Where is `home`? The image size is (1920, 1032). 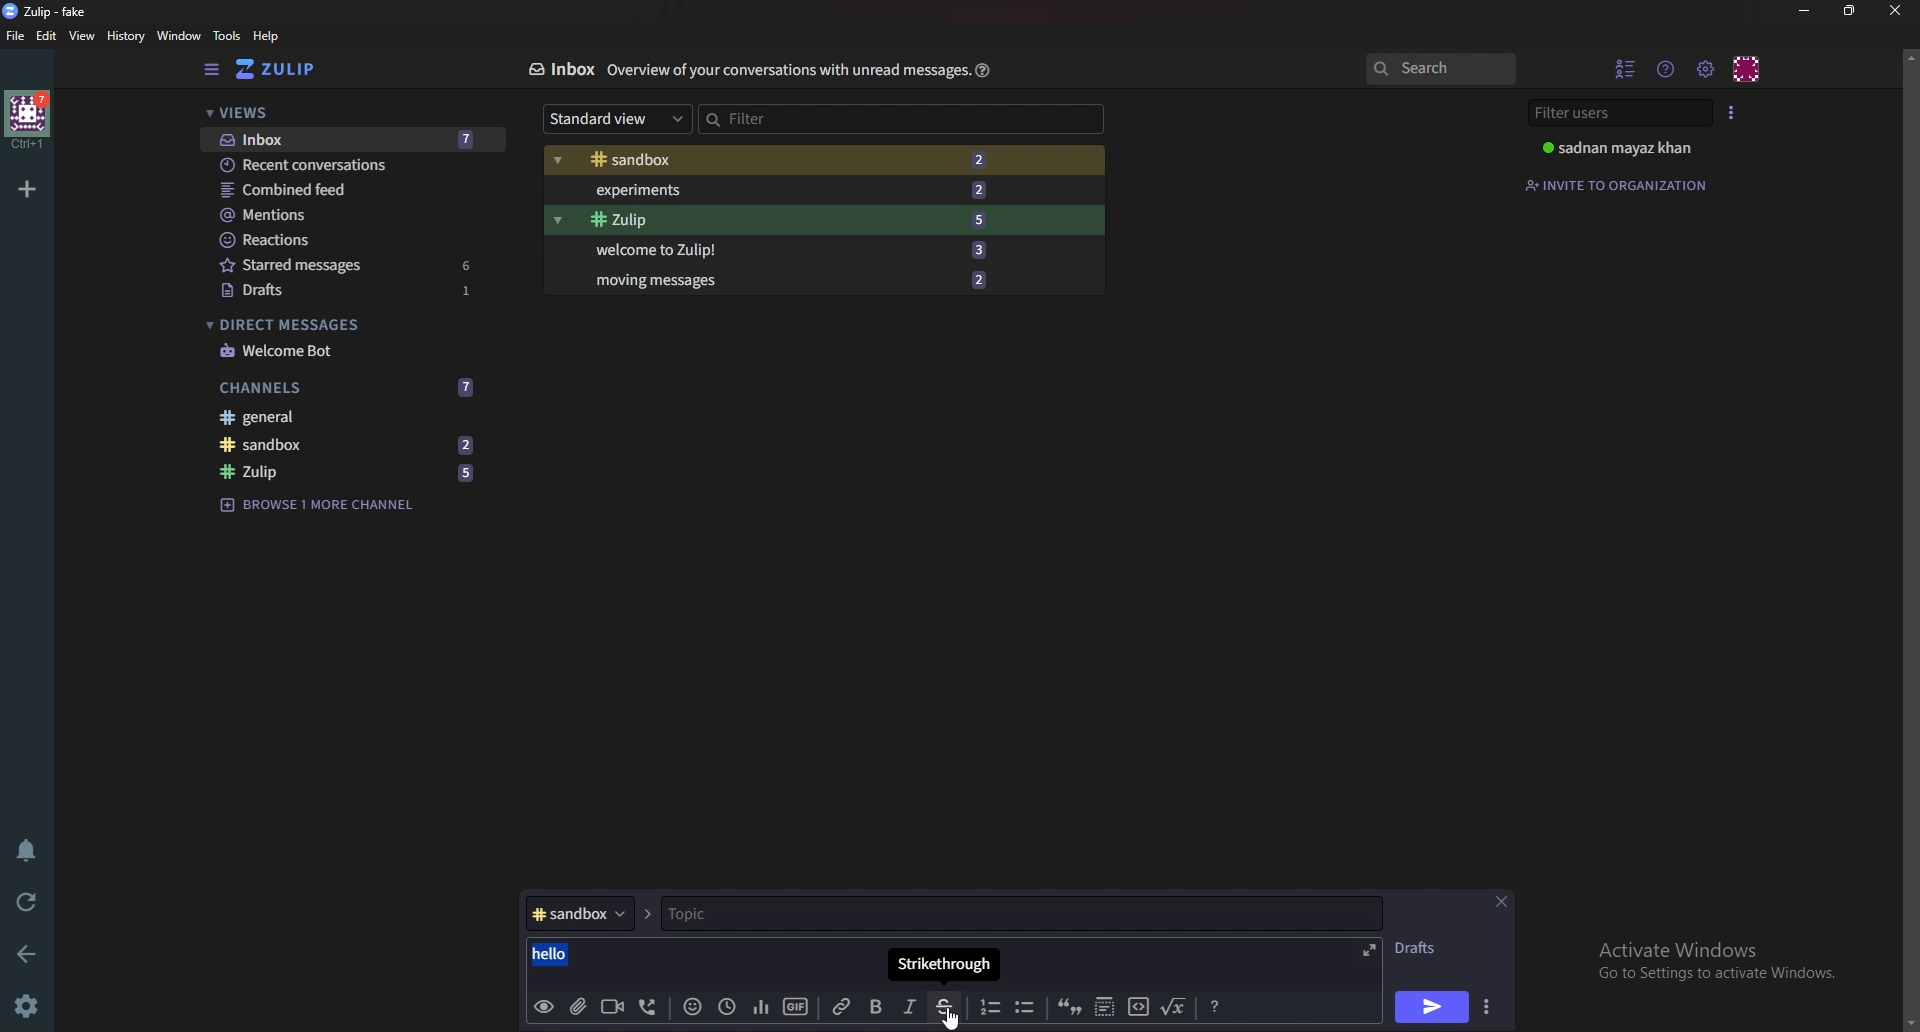 home is located at coordinates (27, 119).